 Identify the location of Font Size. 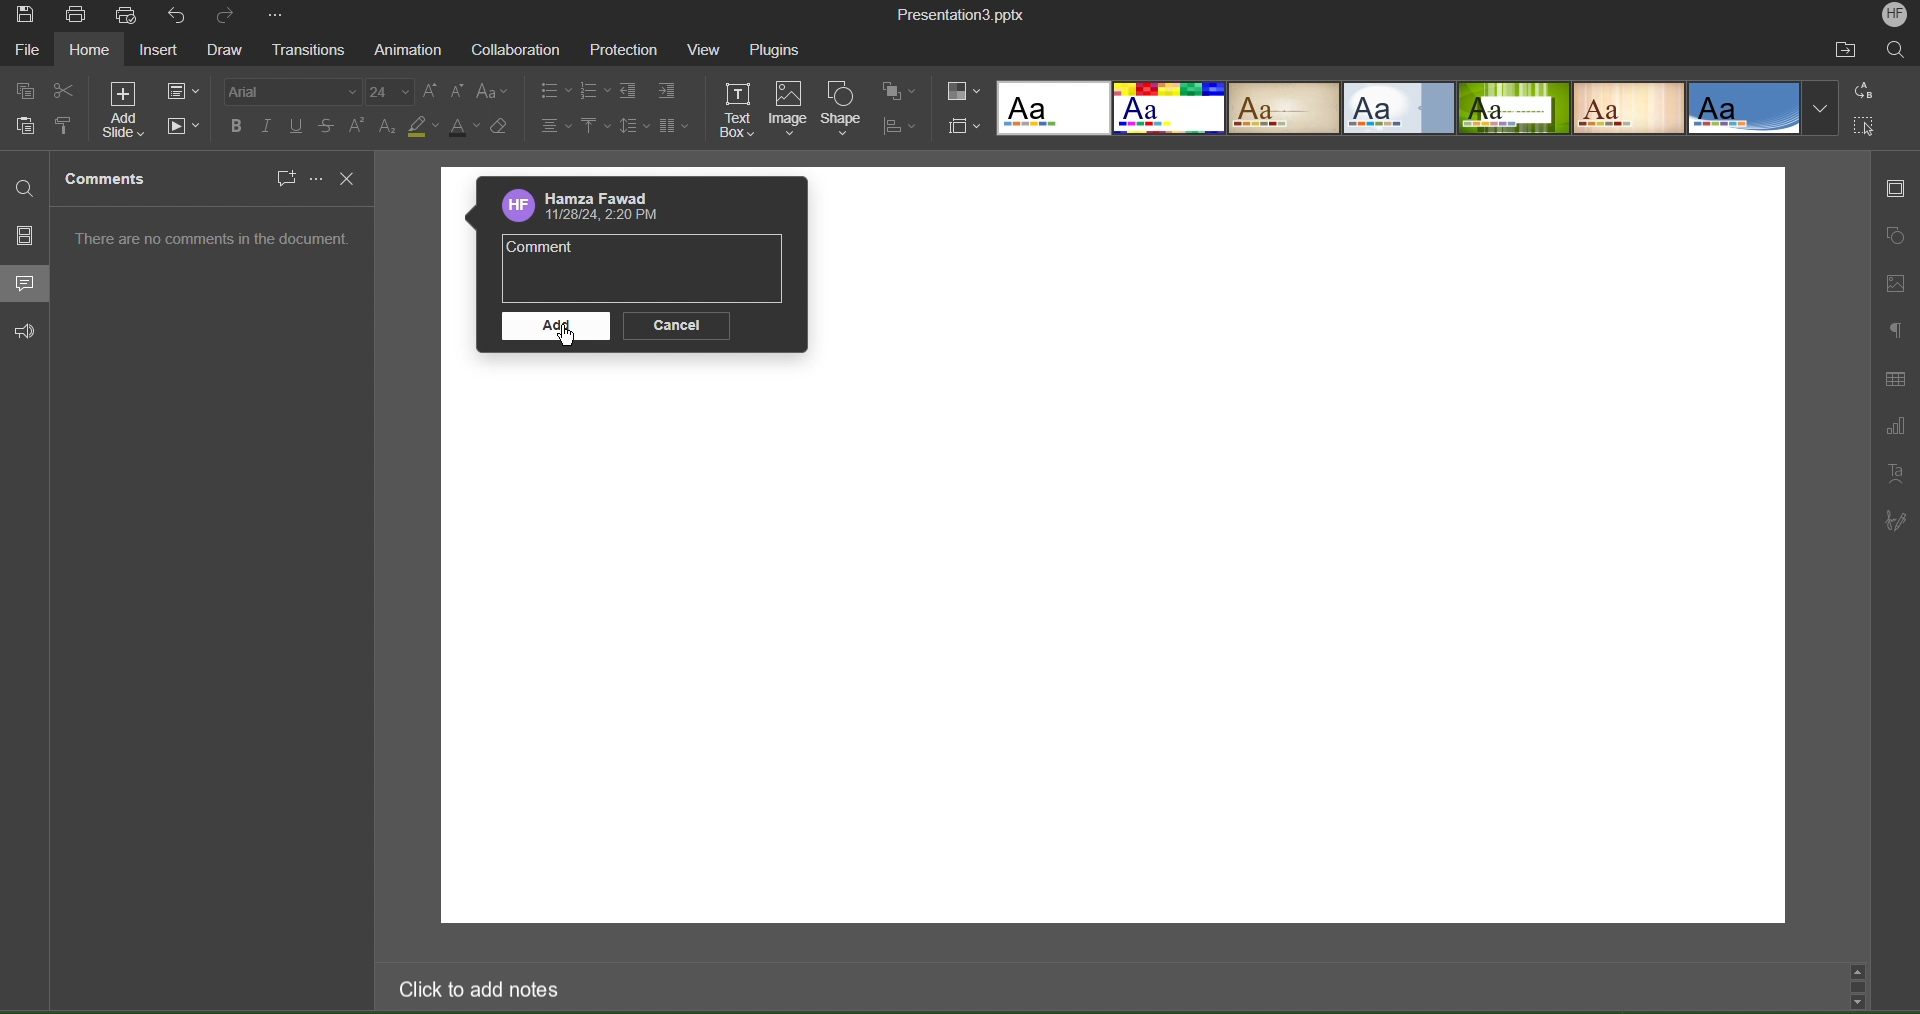
(391, 93).